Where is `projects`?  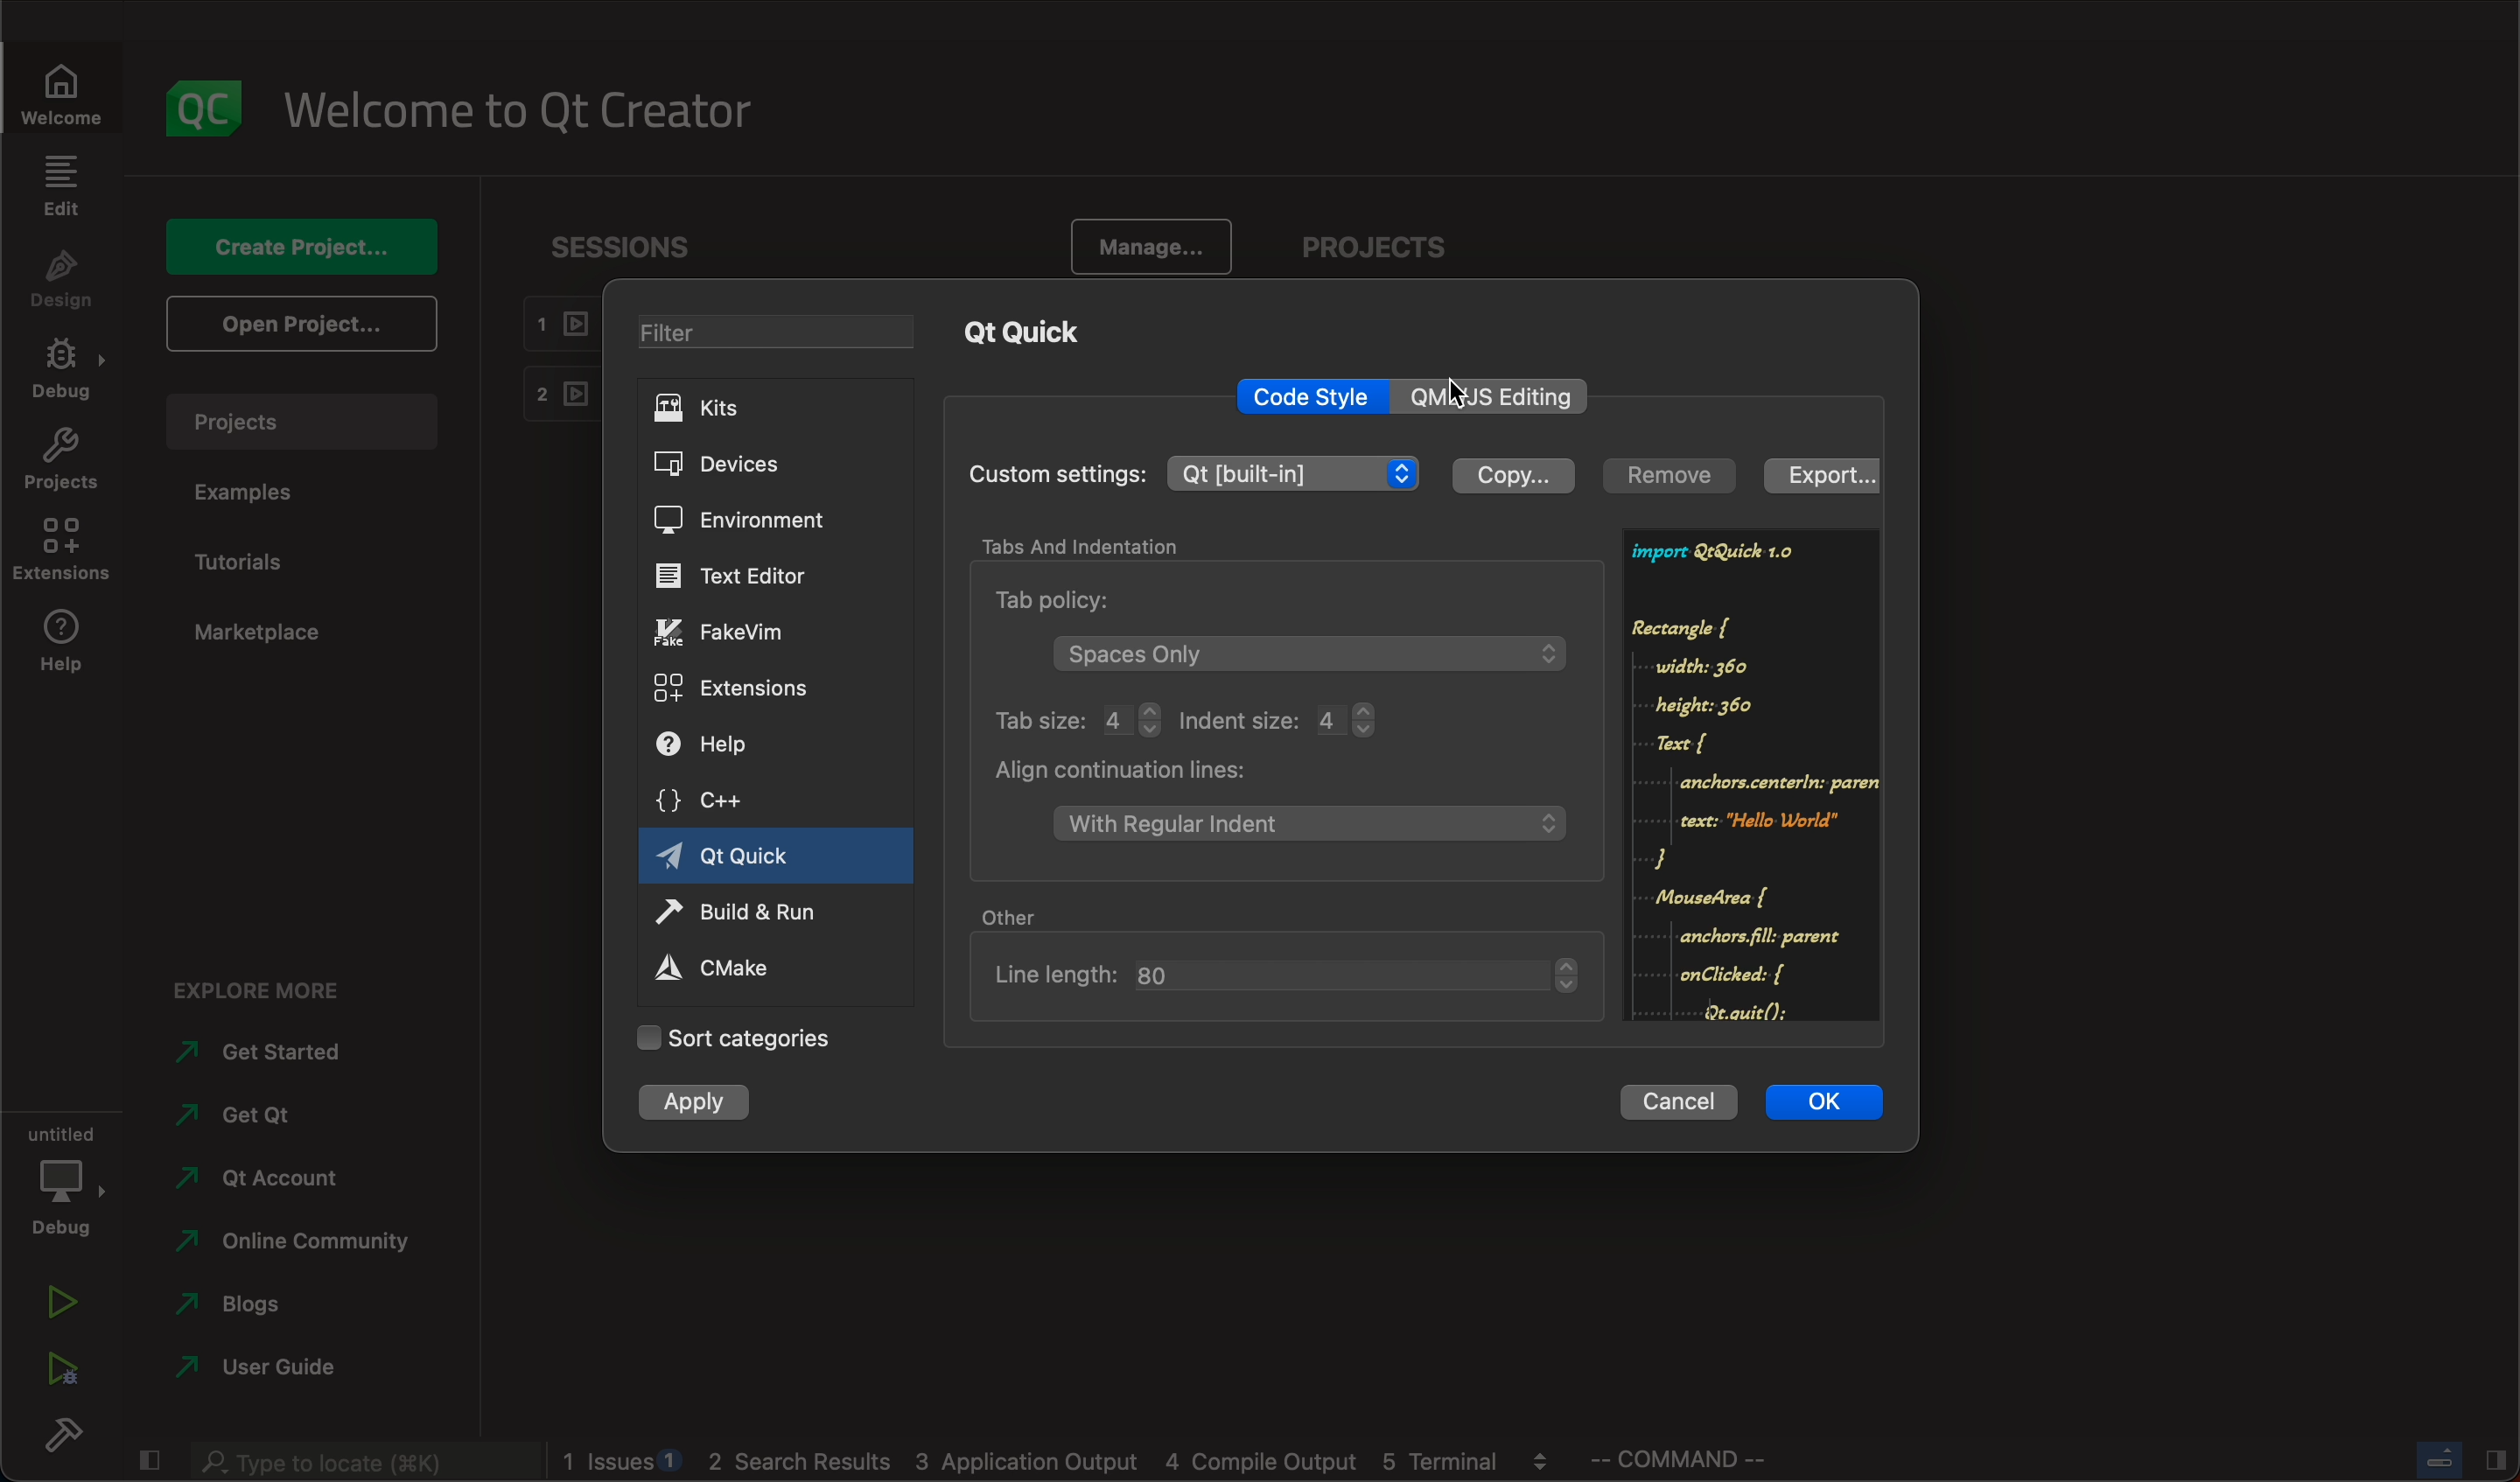 projects is located at coordinates (1367, 247).